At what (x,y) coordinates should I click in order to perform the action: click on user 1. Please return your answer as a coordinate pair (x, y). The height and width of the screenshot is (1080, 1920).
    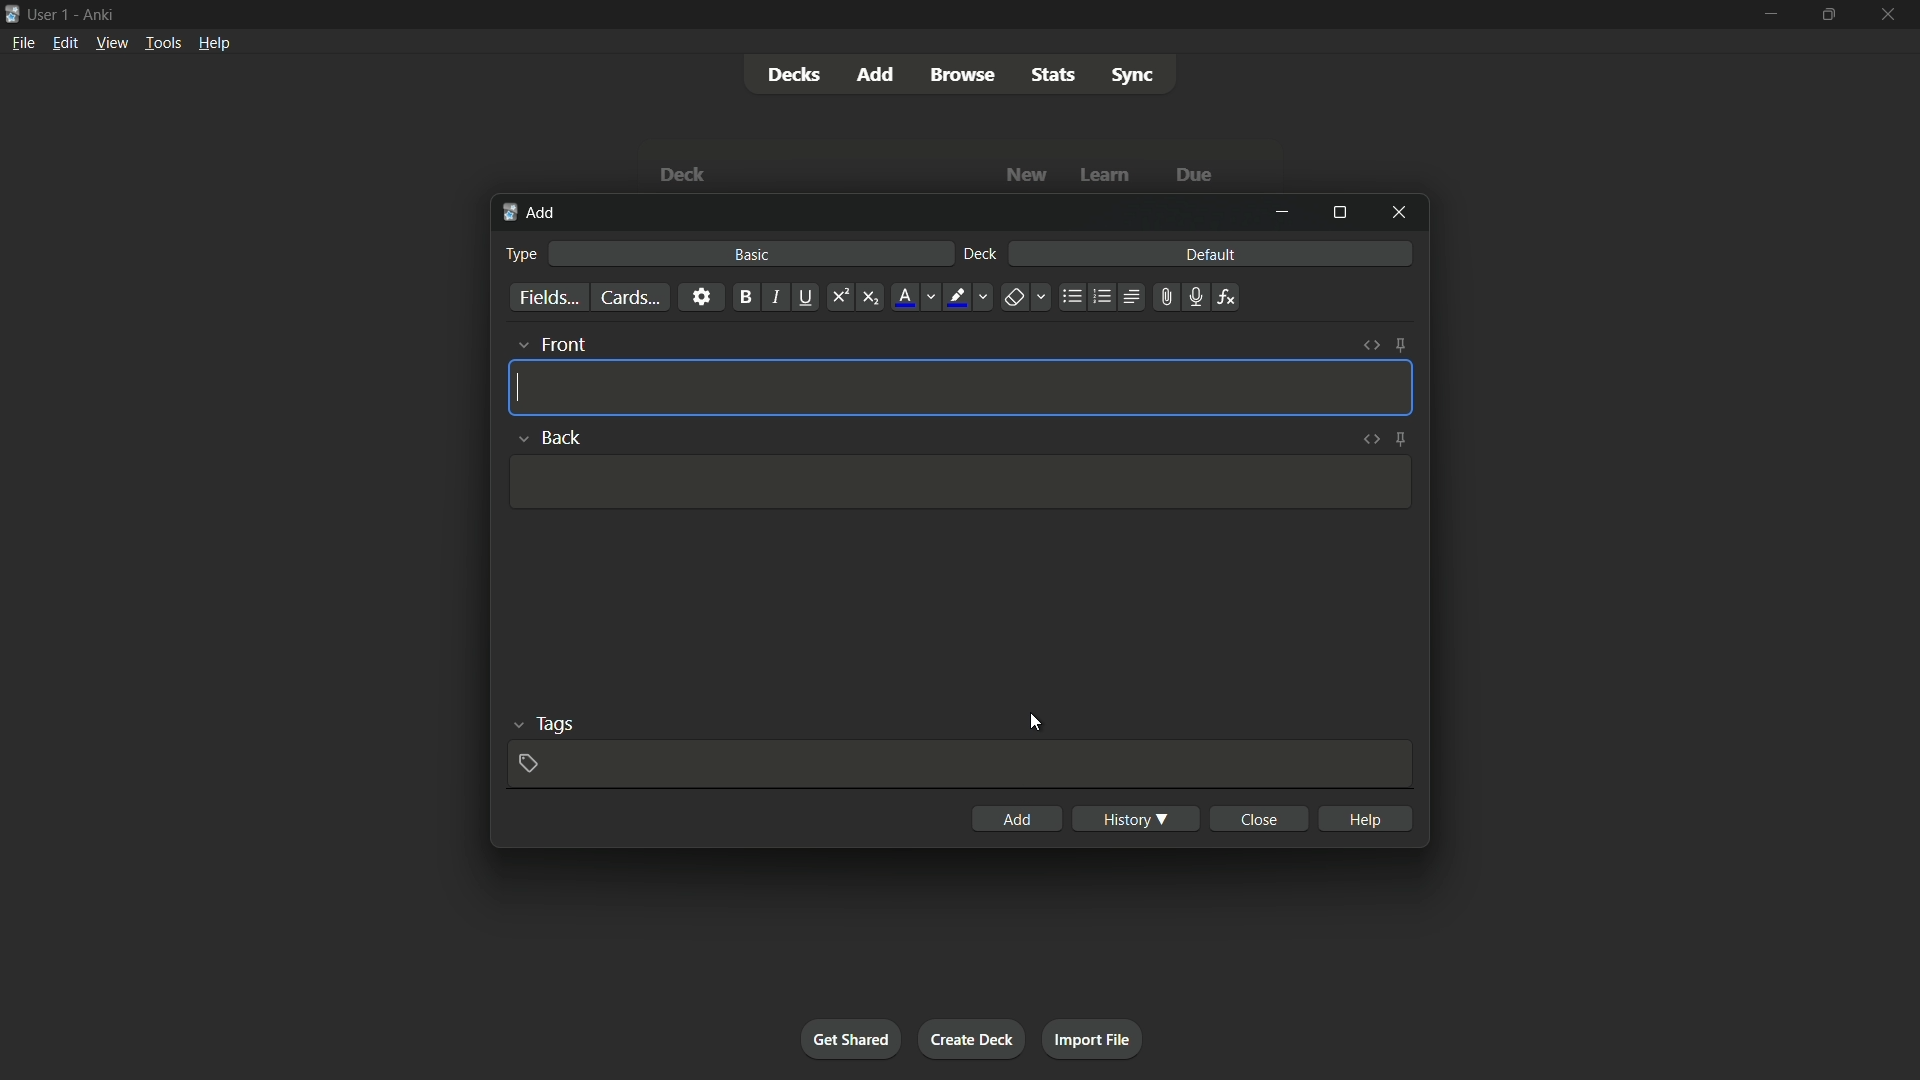
    Looking at the image, I should click on (51, 14).